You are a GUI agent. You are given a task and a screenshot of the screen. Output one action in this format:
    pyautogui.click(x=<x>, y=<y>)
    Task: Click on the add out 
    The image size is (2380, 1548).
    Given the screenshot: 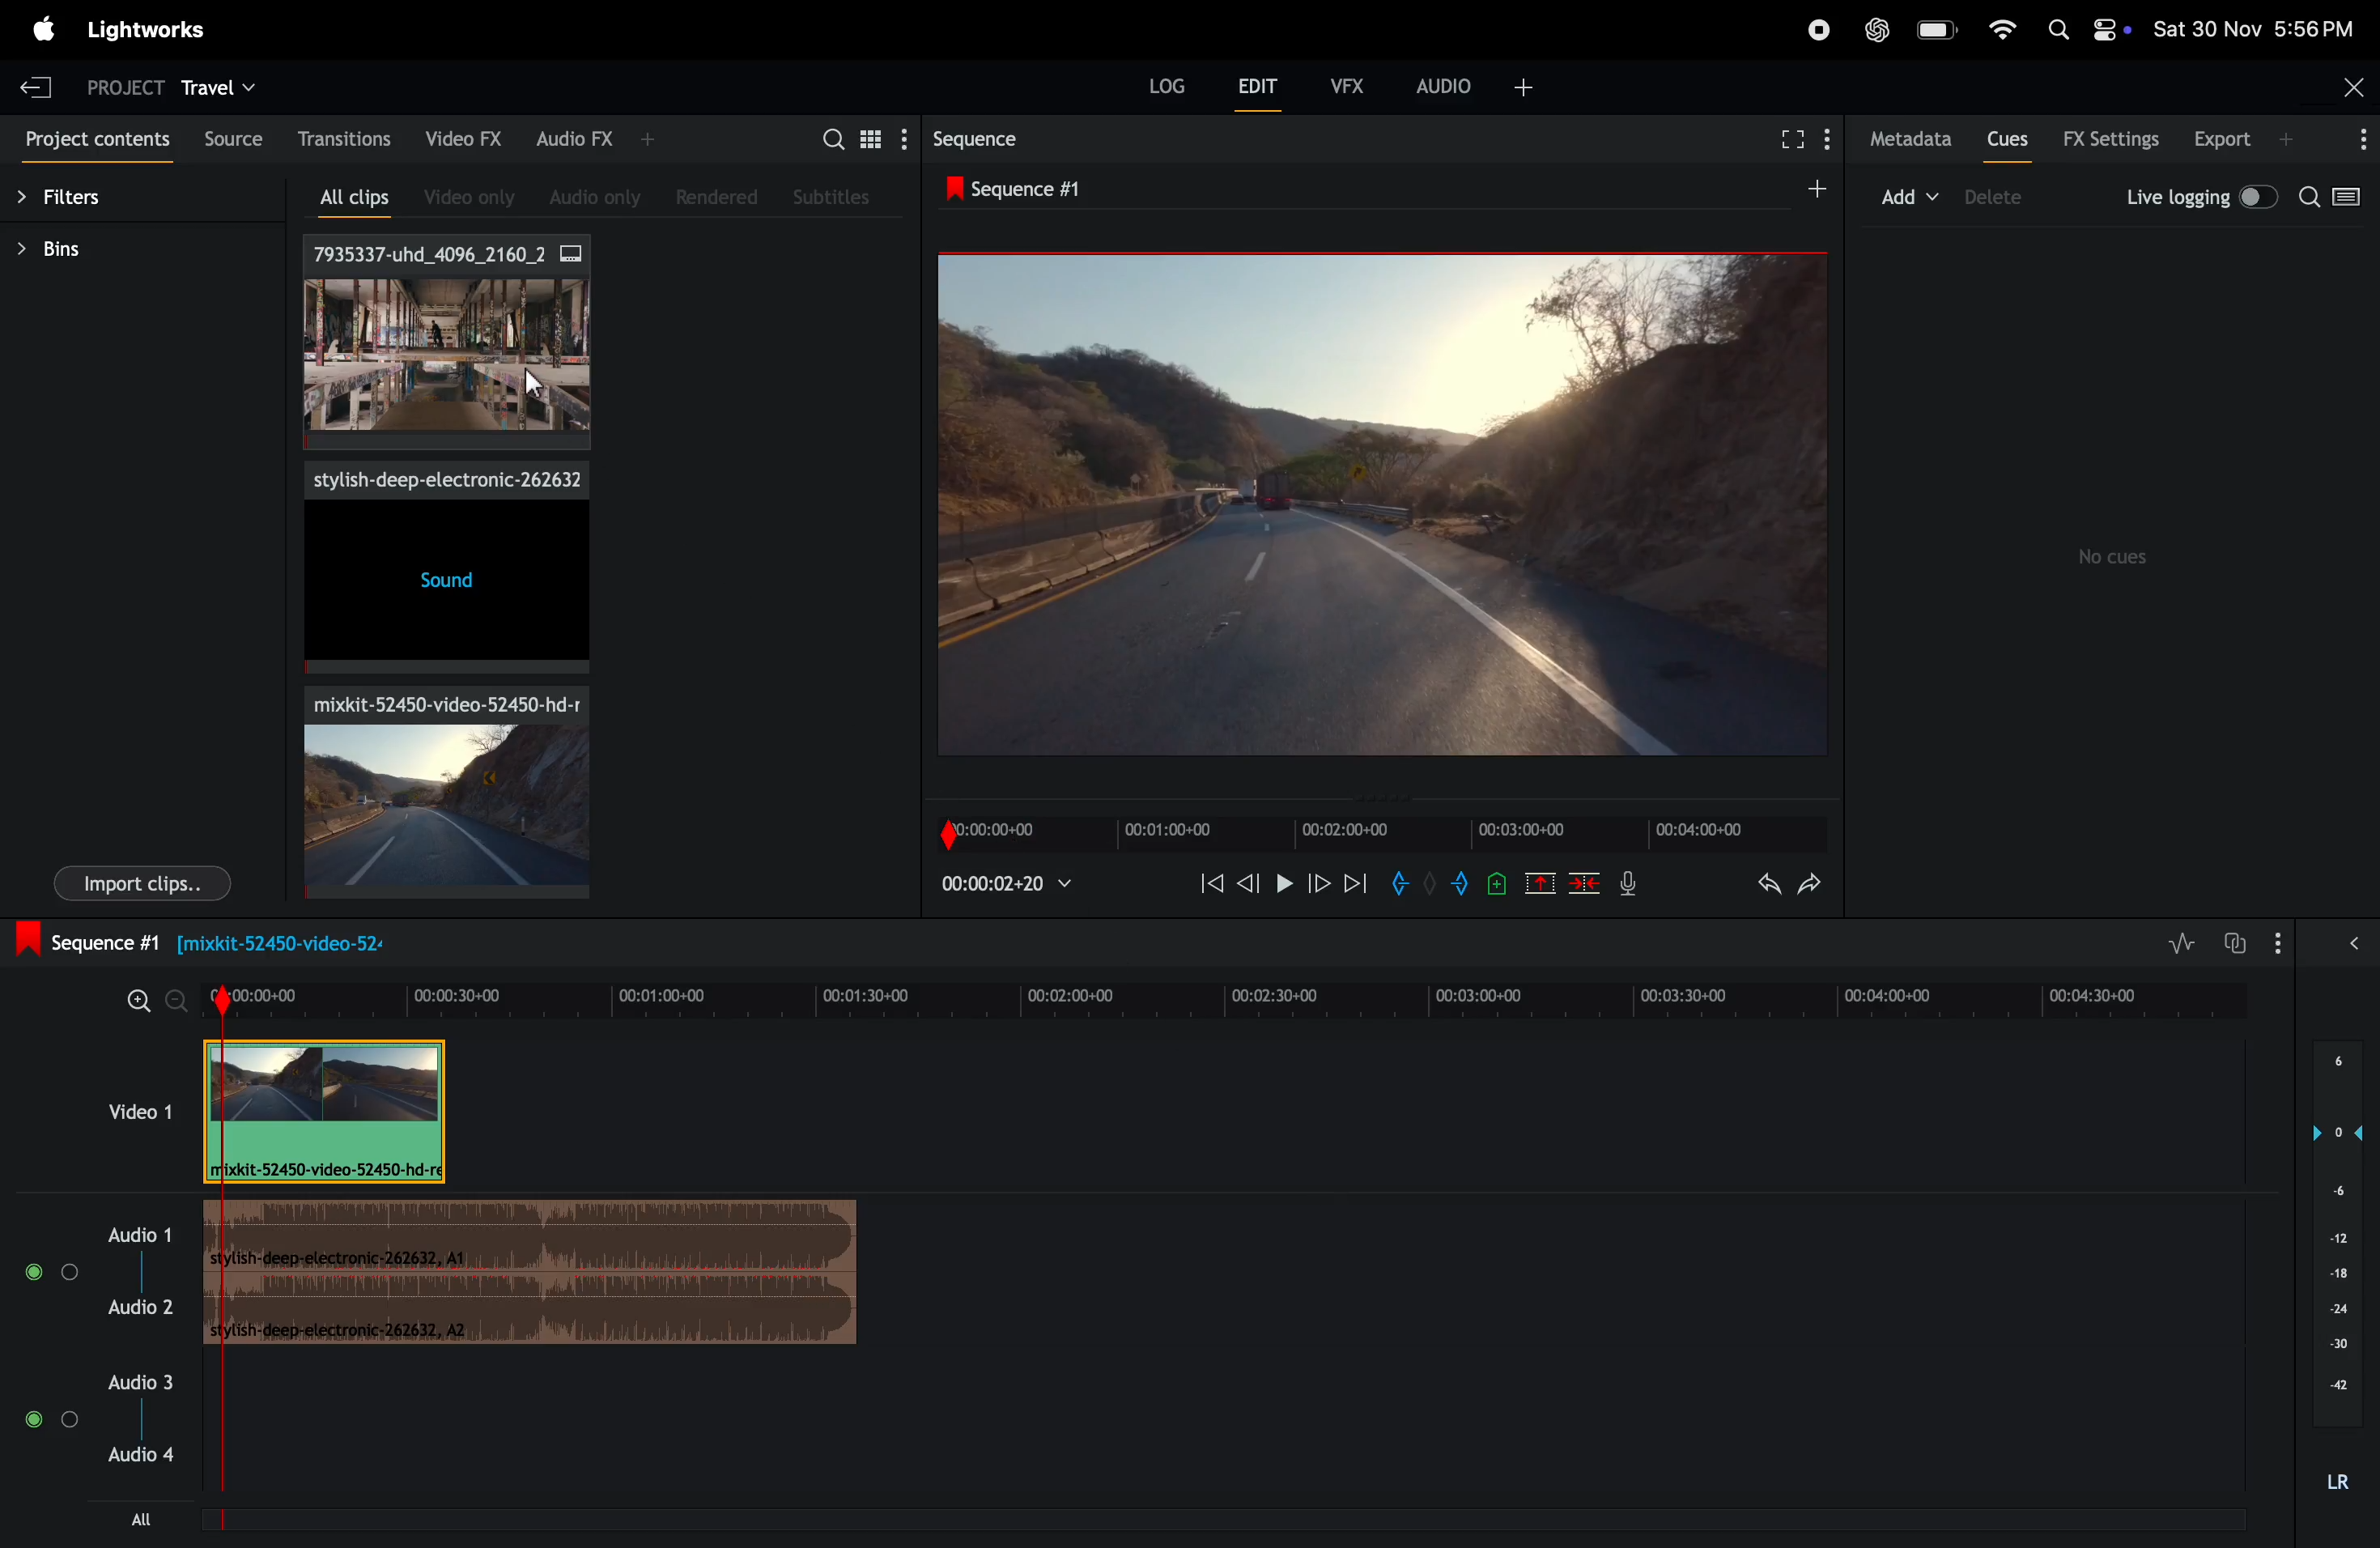 What is the action you would take?
    pyautogui.click(x=1455, y=887)
    